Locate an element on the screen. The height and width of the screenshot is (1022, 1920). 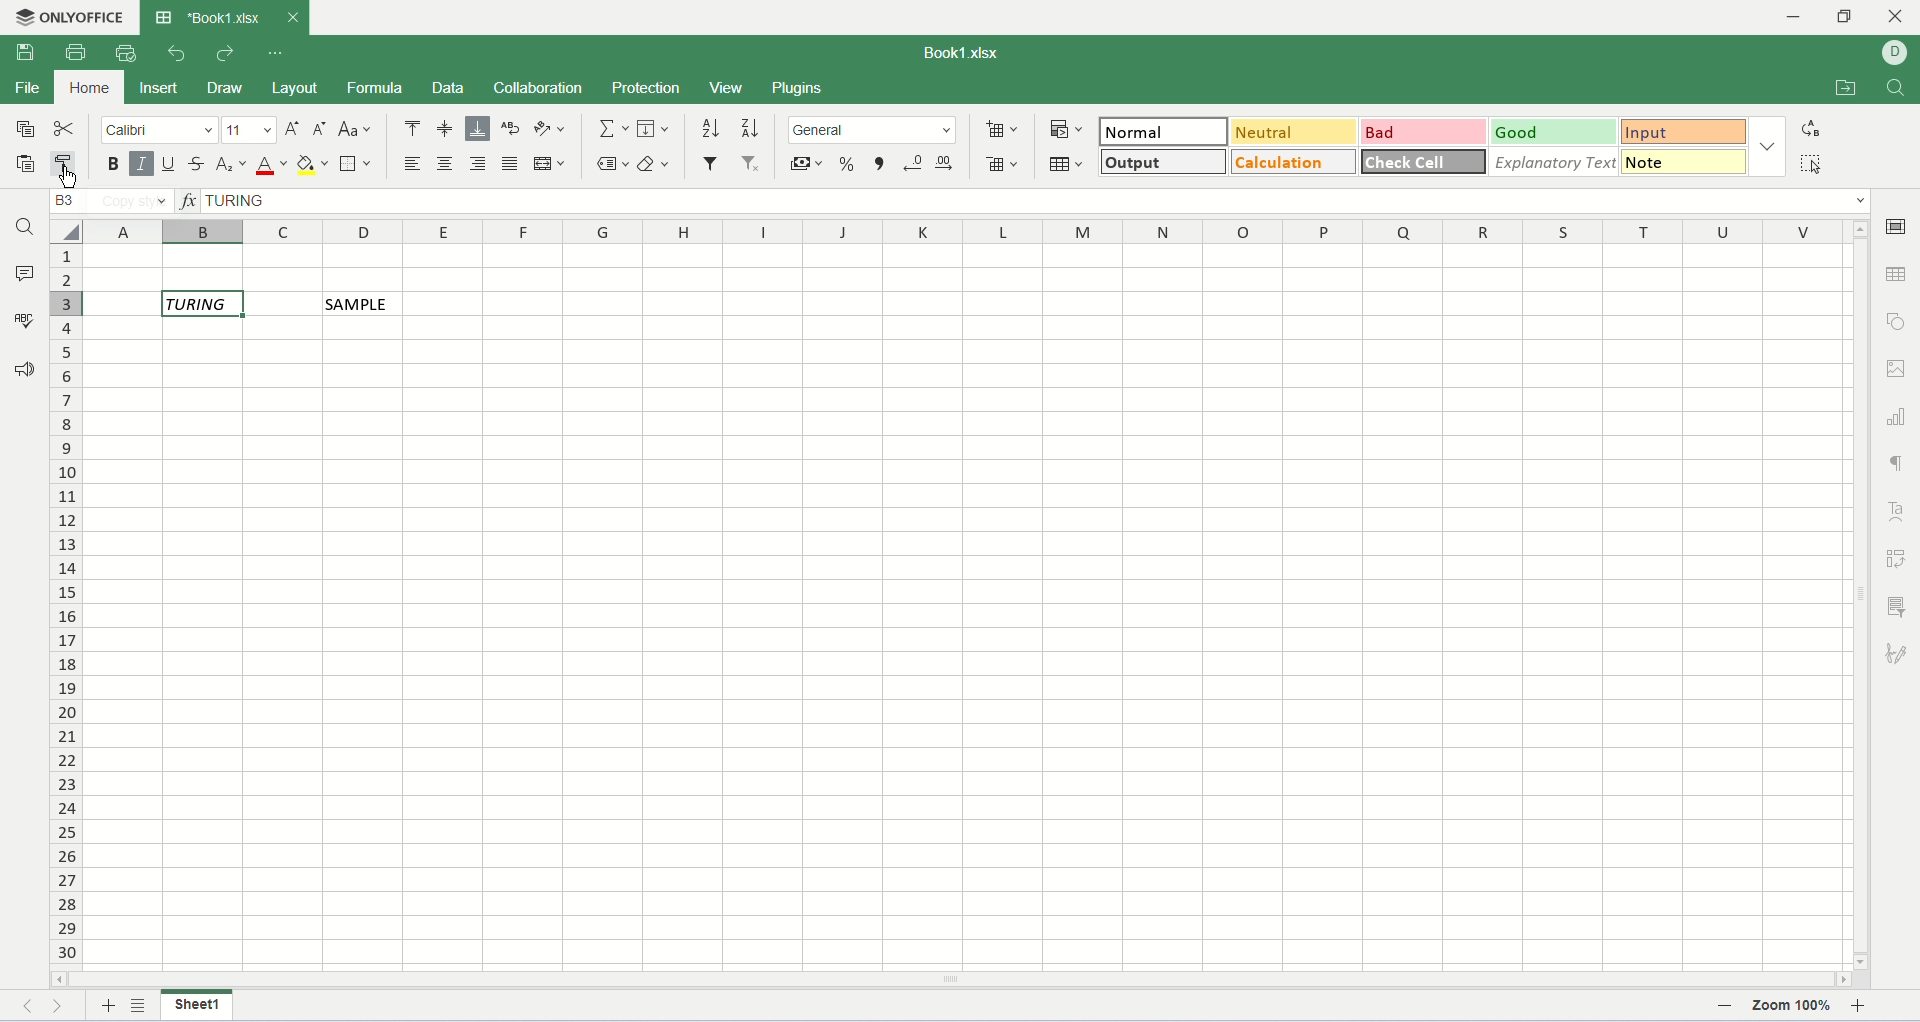
image settings is located at coordinates (1898, 366).